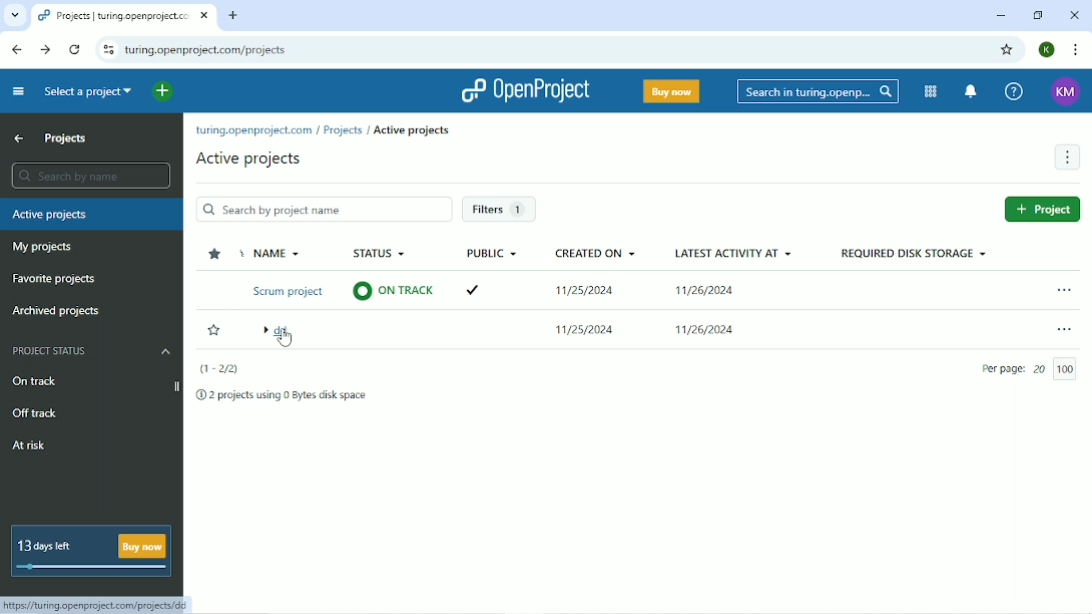 The height and width of the screenshot is (614, 1092). What do you see at coordinates (732, 253) in the screenshot?
I see `Latest activity at` at bounding box center [732, 253].